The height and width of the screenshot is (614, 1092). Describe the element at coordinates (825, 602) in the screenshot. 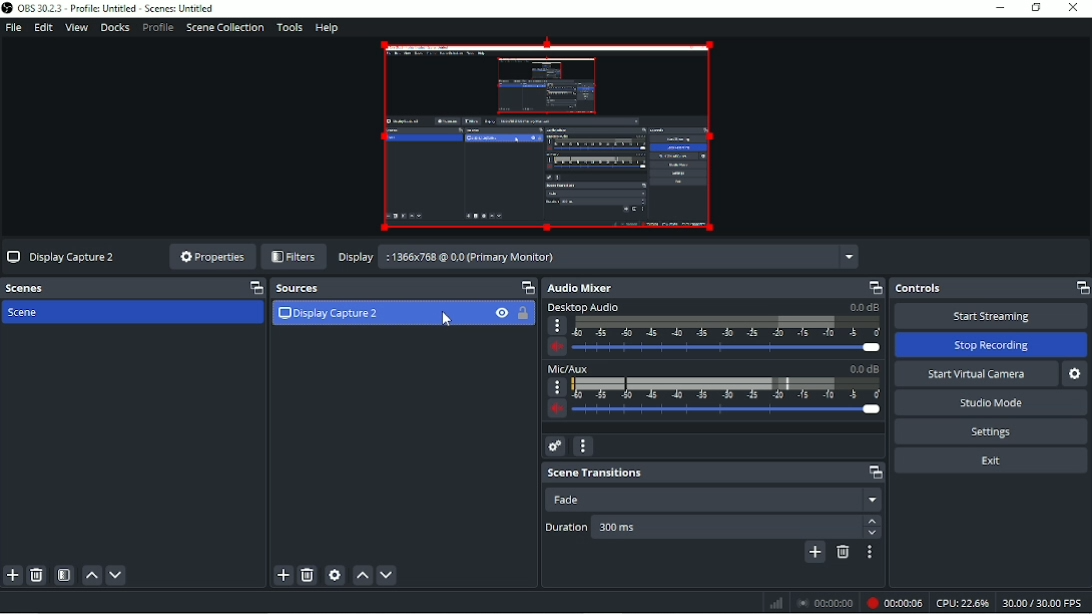

I see `Stop recording` at that location.